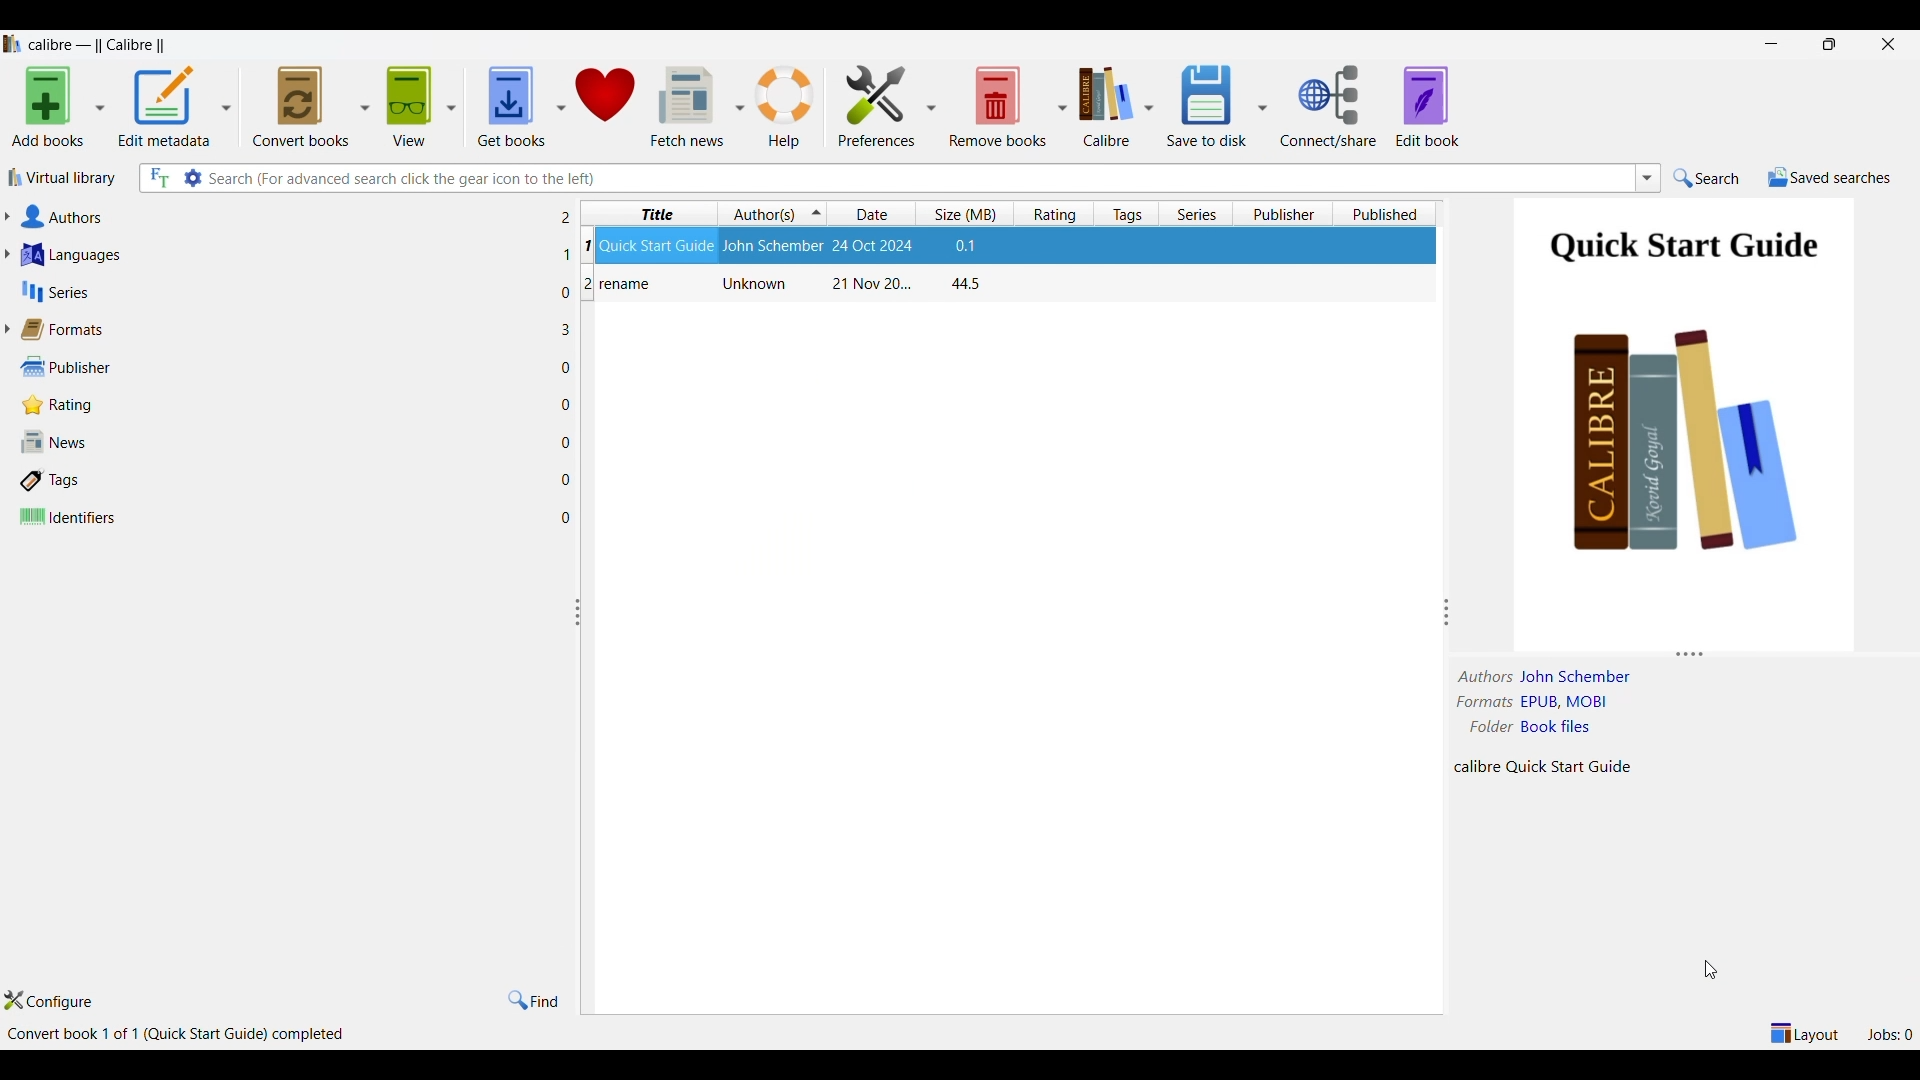 The width and height of the screenshot is (1920, 1080). What do you see at coordinates (1062, 107) in the screenshot?
I see `Remove book options` at bounding box center [1062, 107].